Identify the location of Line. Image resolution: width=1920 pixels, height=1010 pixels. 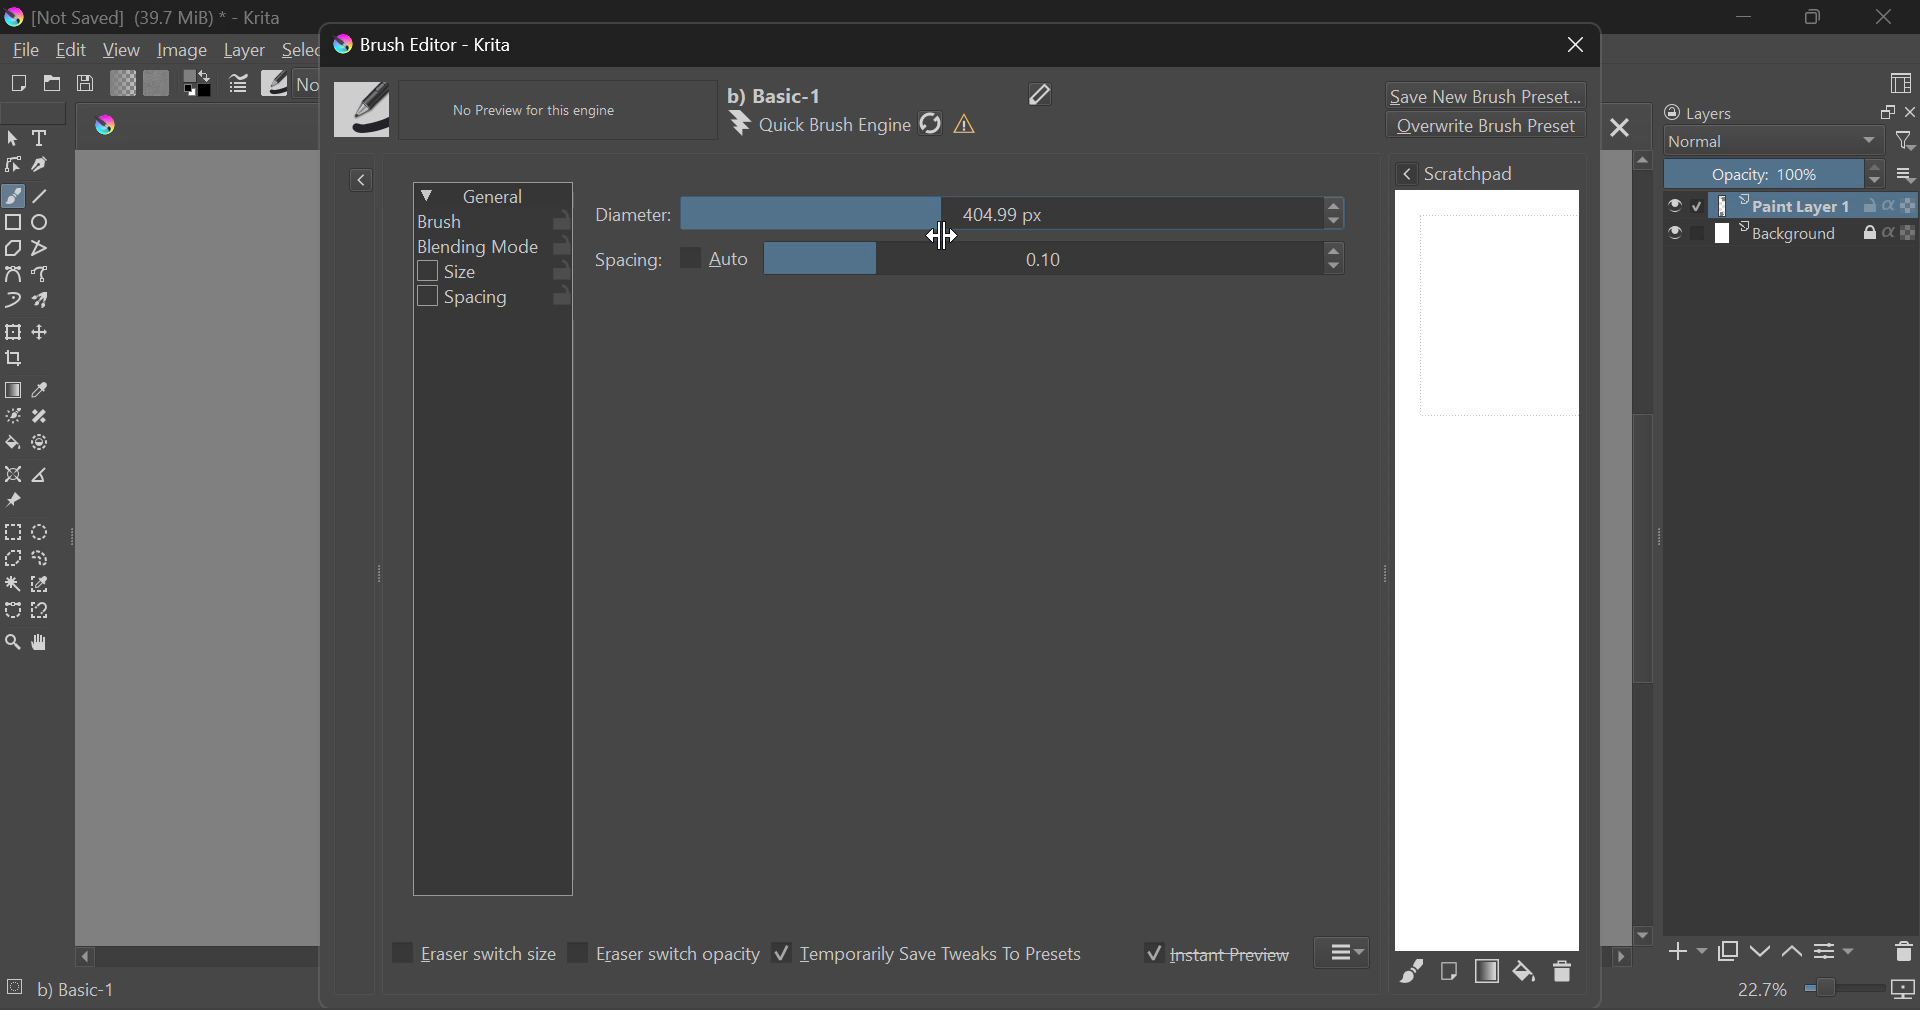
(41, 194).